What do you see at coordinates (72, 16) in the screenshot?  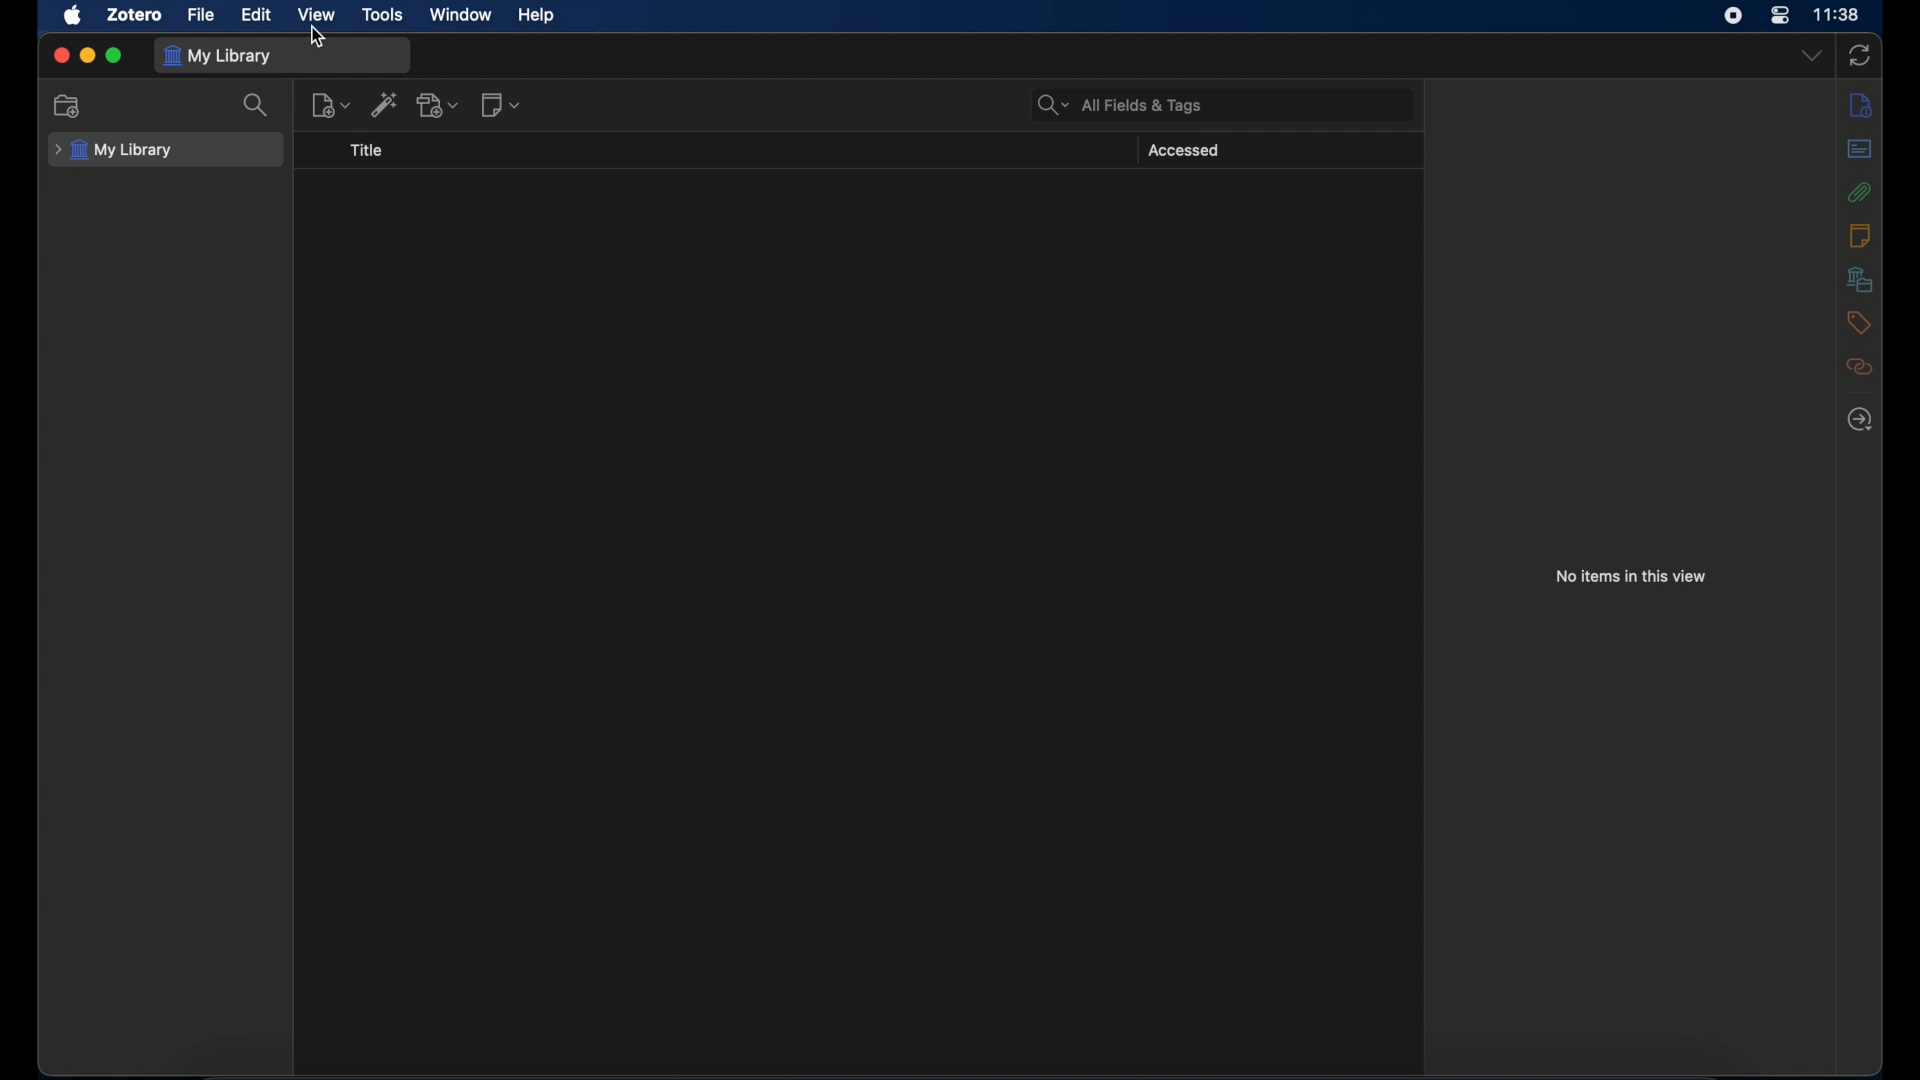 I see `apple` at bounding box center [72, 16].